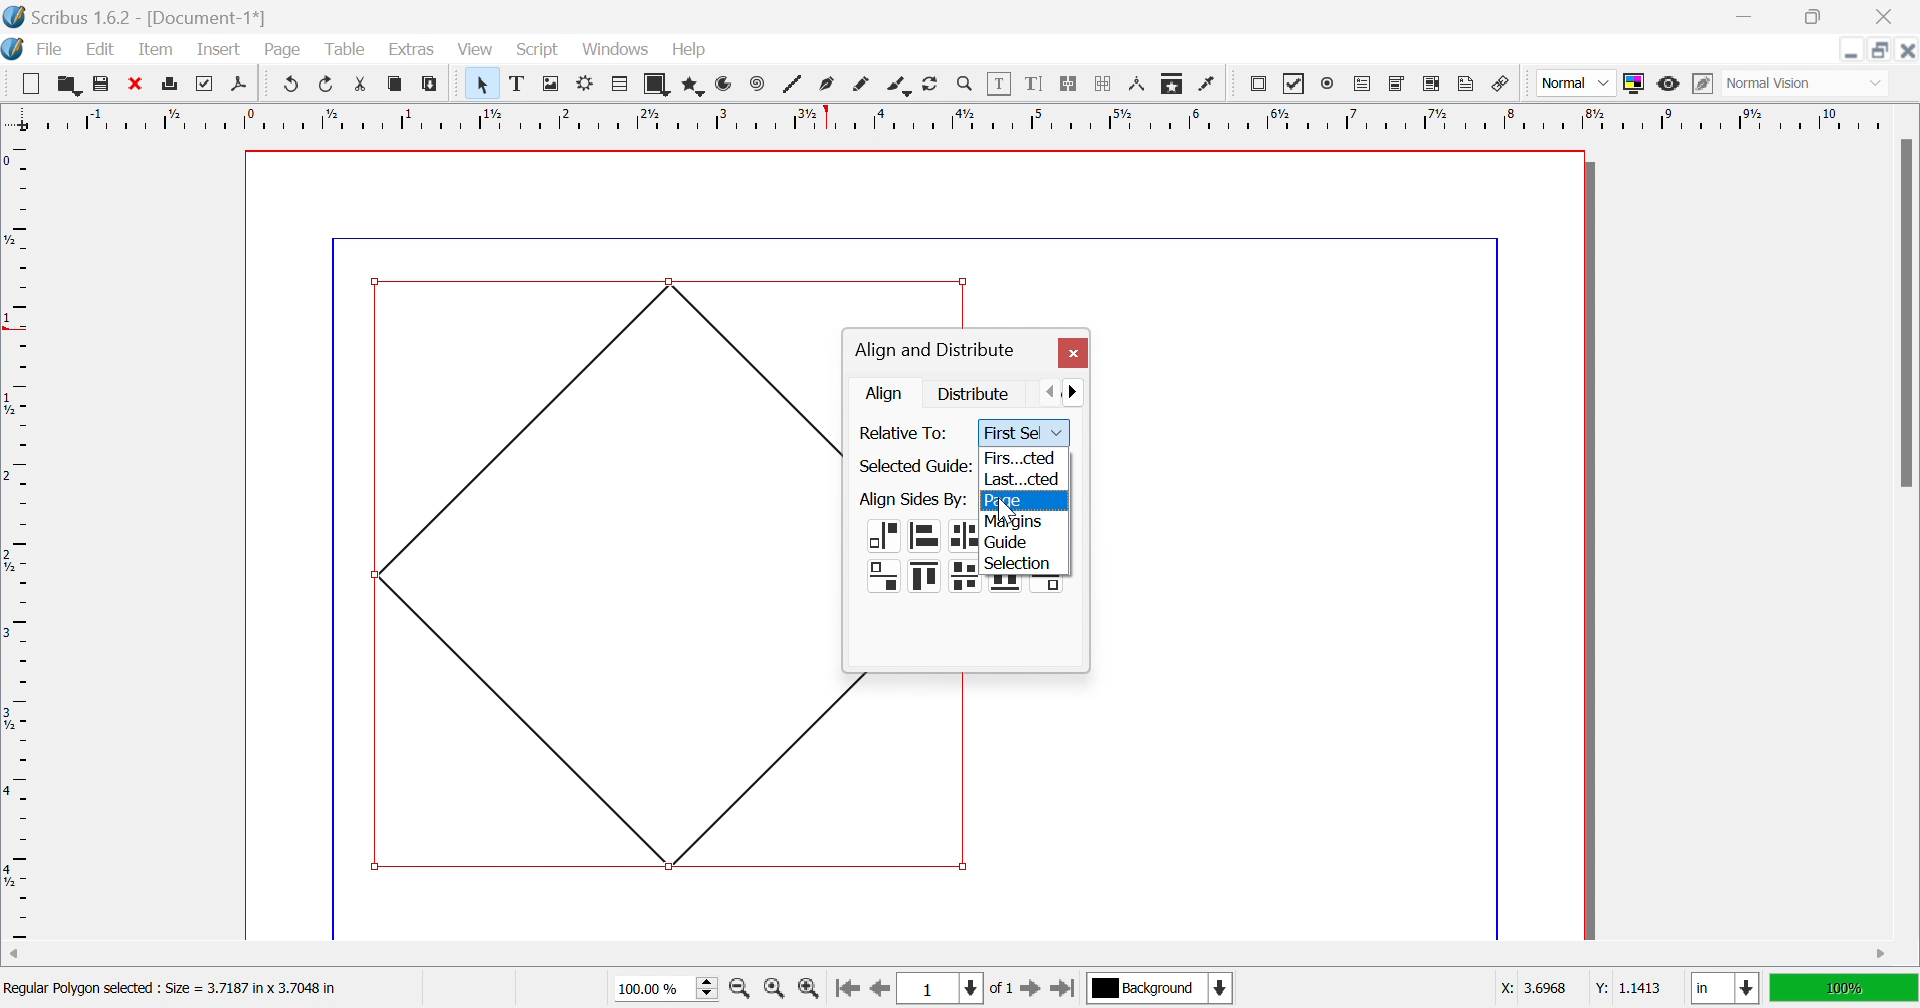 Image resolution: width=1920 pixels, height=1008 pixels. Describe the element at coordinates (1907, 50) in the screenshot. I see `Close` at that location.